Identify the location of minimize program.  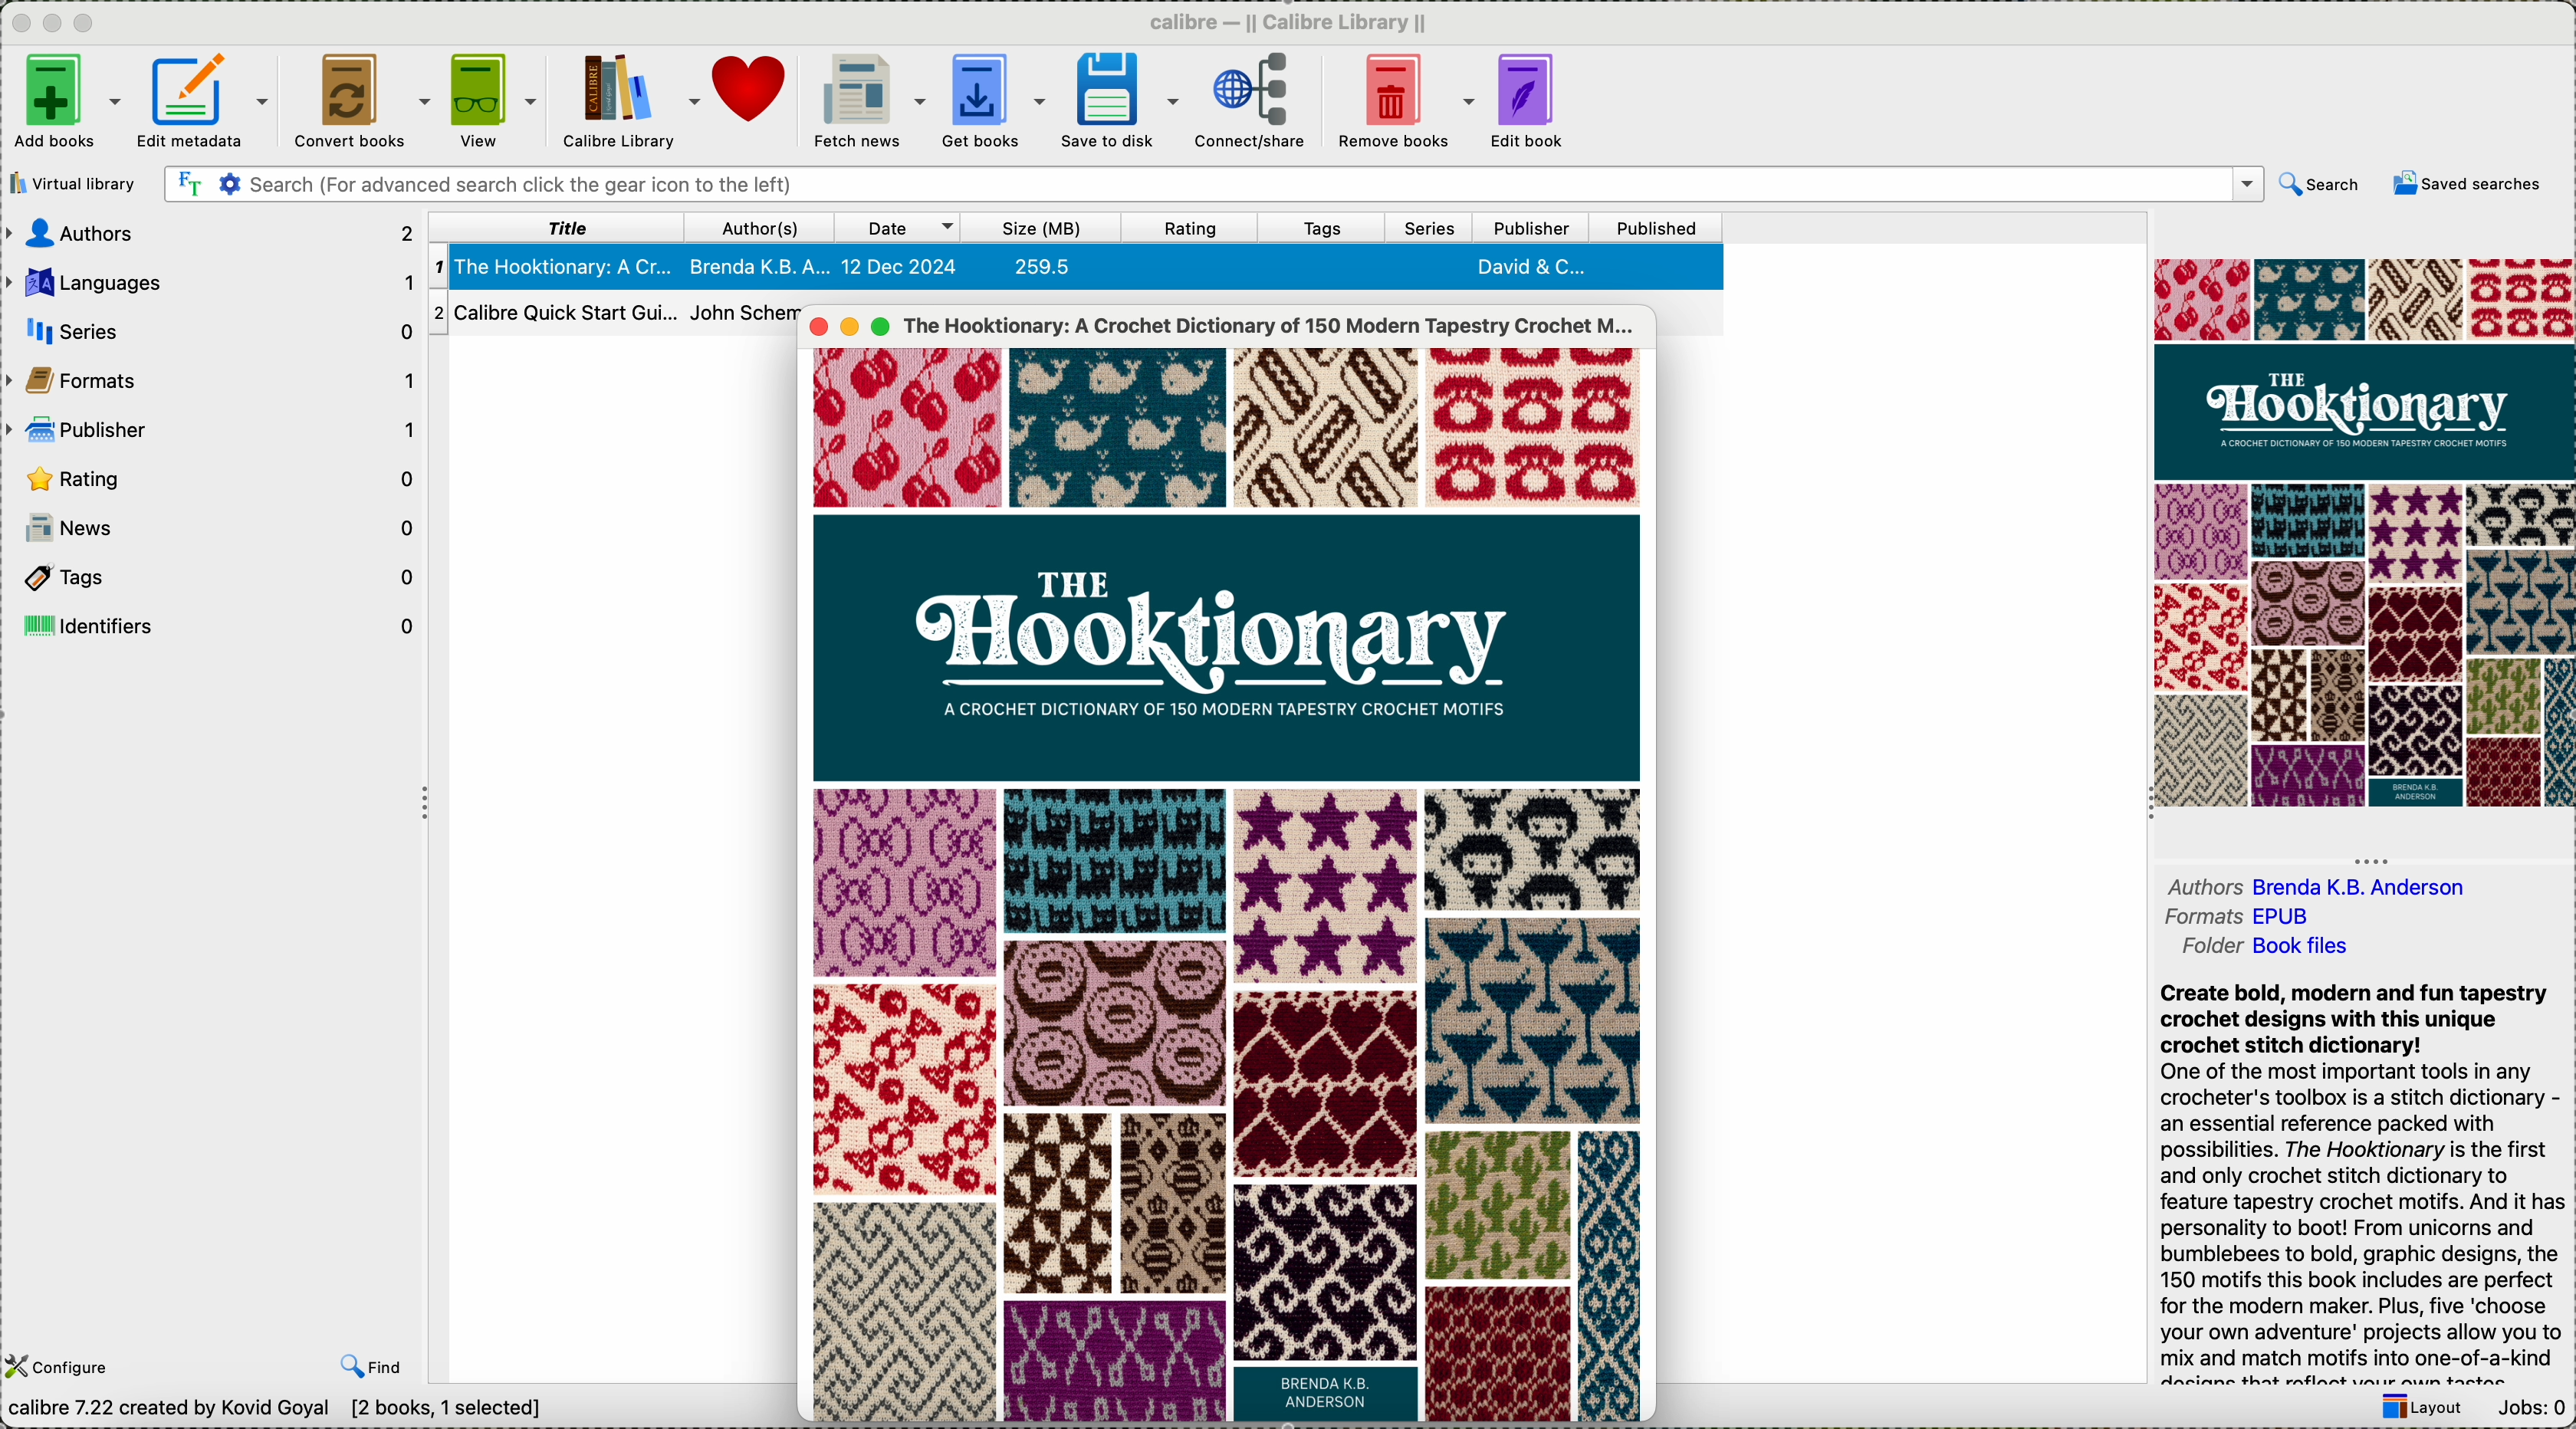
(56, 25).